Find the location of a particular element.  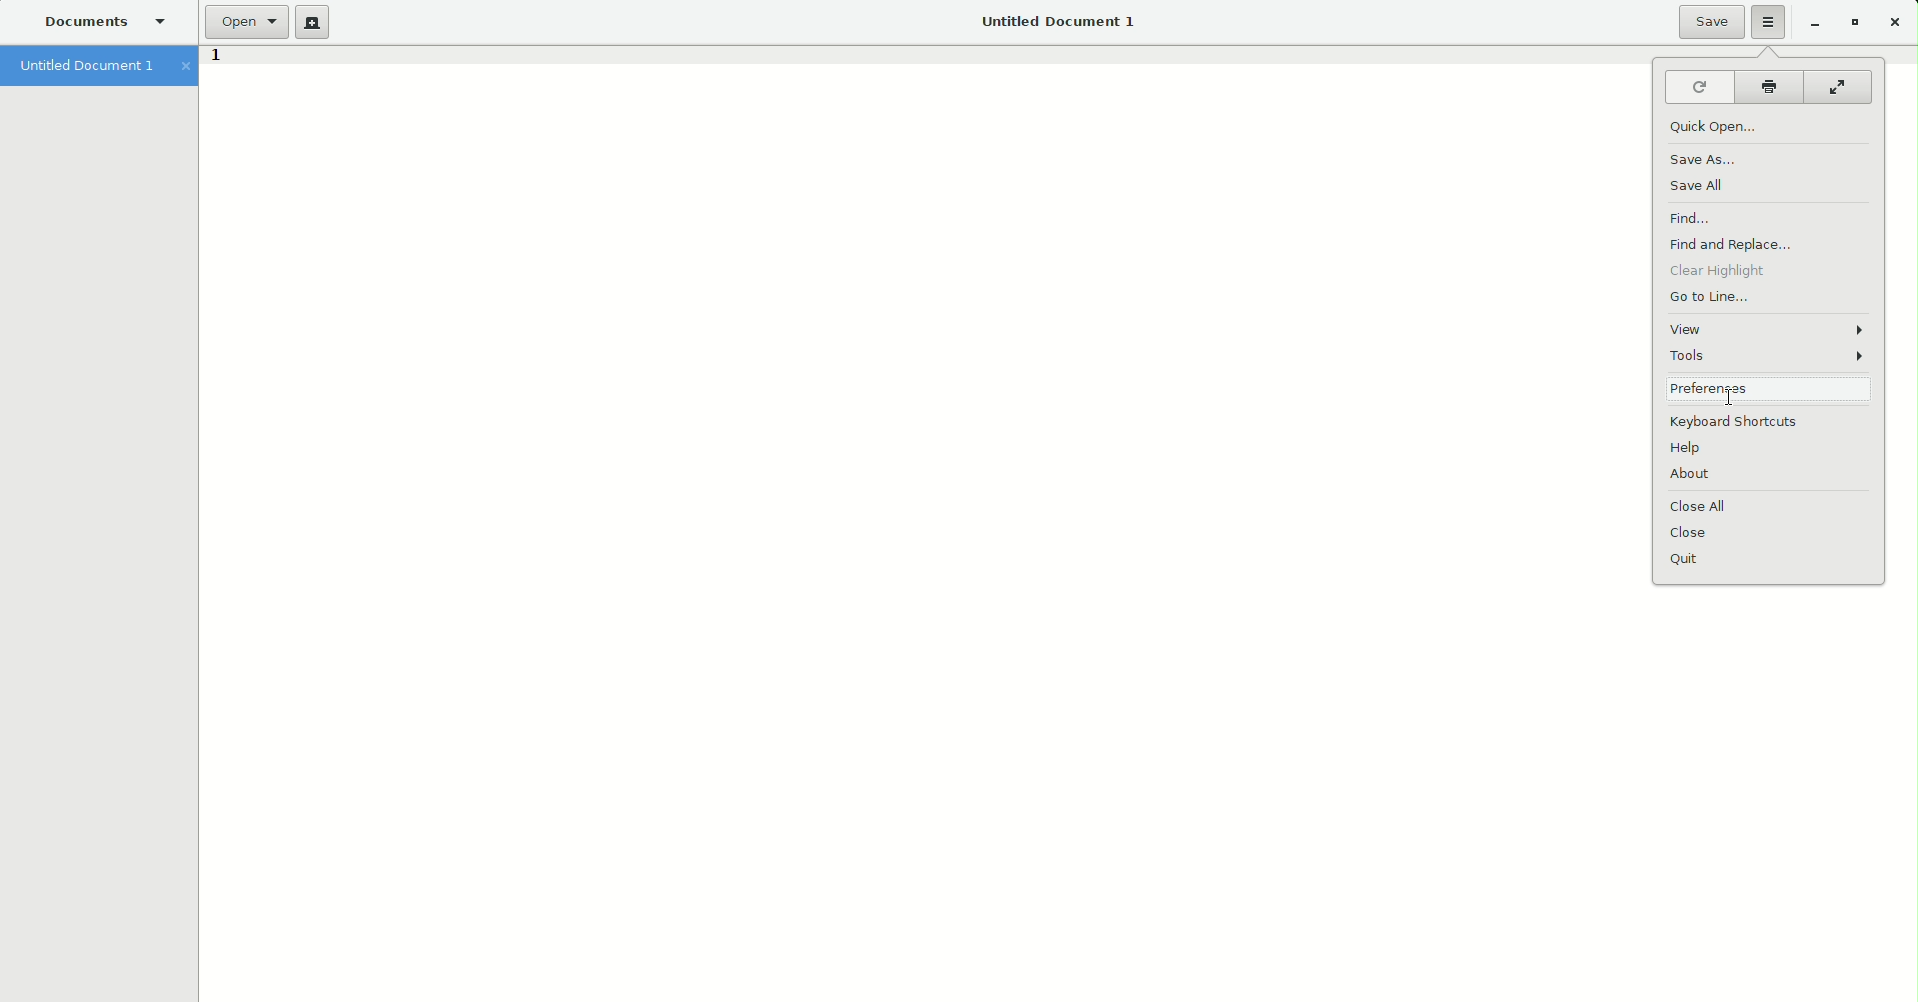

New is located at coordinates (312, 23).